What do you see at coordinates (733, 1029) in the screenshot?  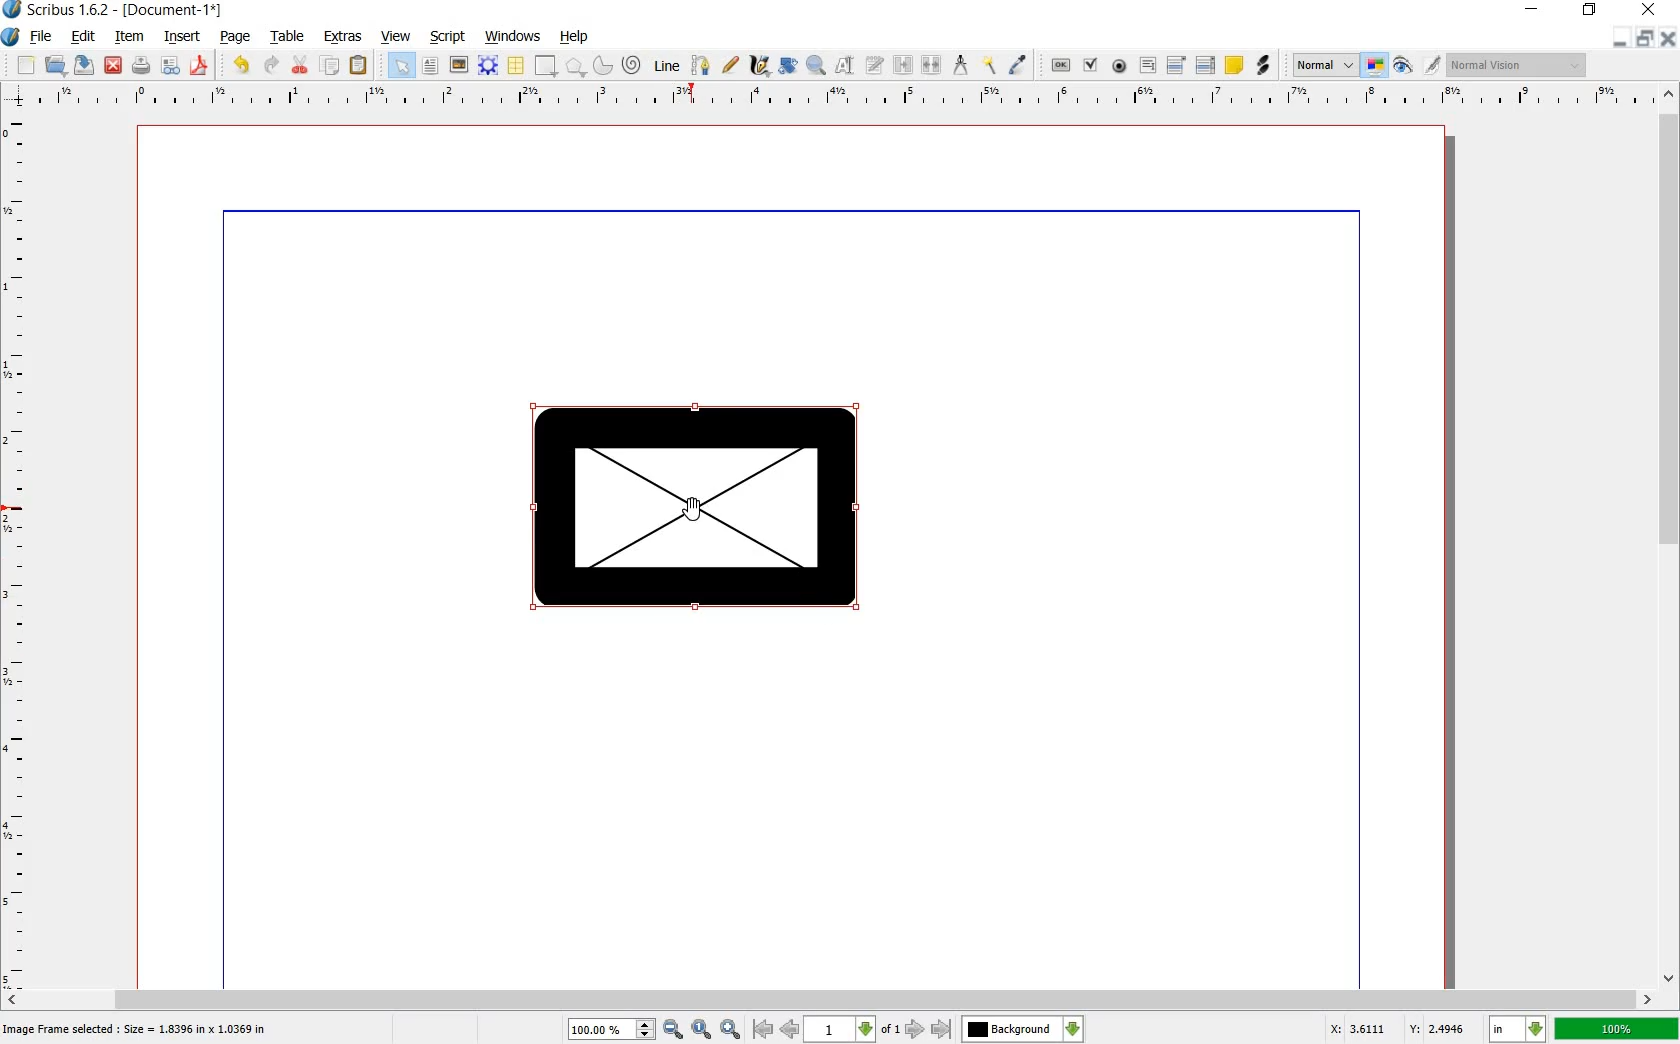 I see `Zoom out` at bounding box center [733, 1029].